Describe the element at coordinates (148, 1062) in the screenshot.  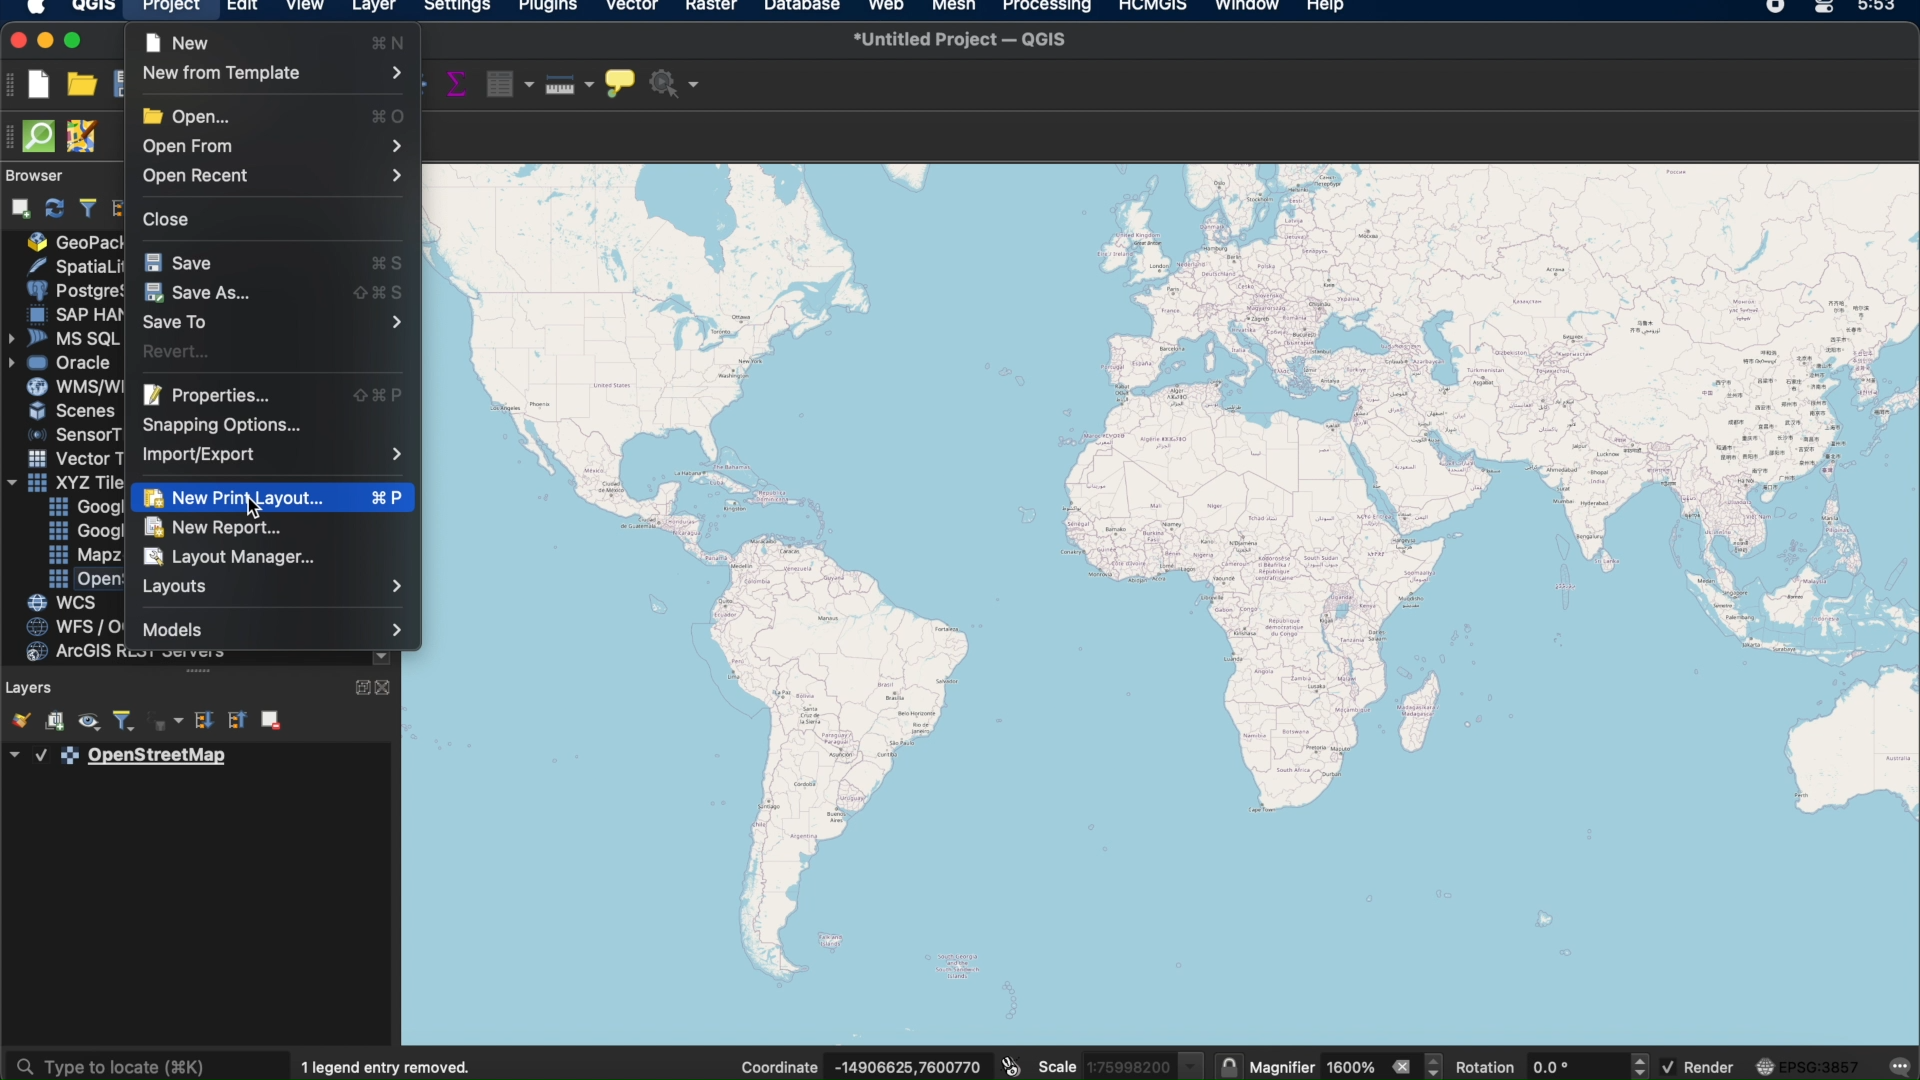
I see `type to locate` at that location.